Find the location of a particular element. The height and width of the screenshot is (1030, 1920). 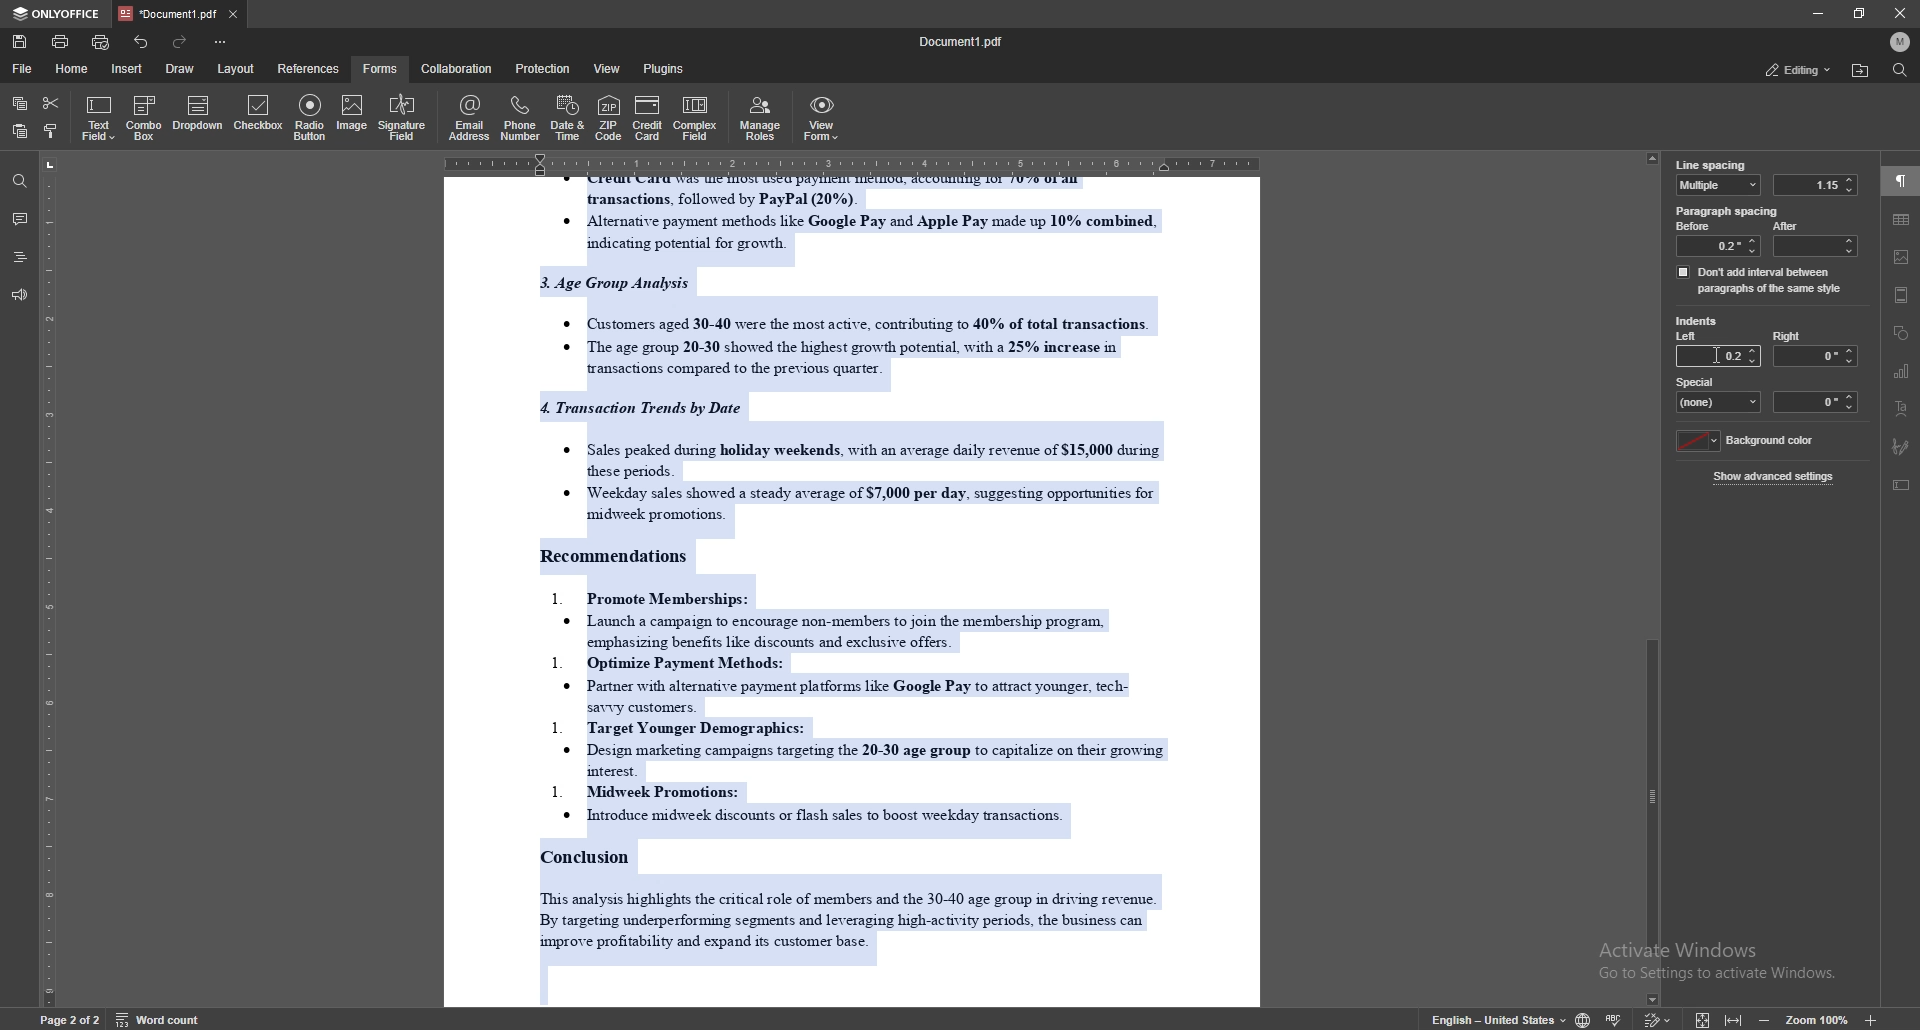

page is located at coordinates (70, 1018).